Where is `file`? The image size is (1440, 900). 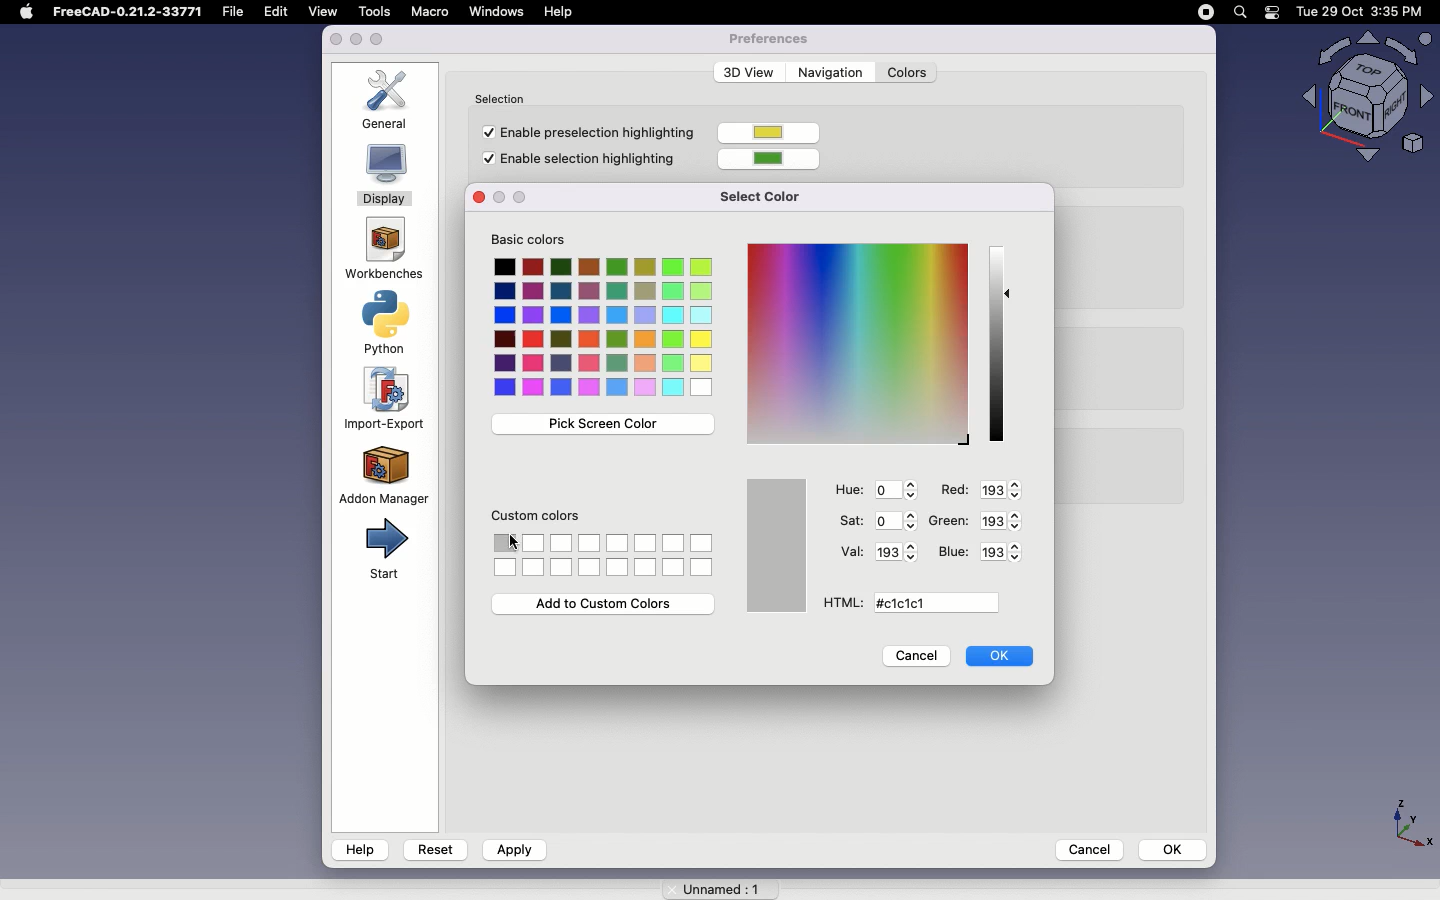 file is located at coordinates (238, 12).